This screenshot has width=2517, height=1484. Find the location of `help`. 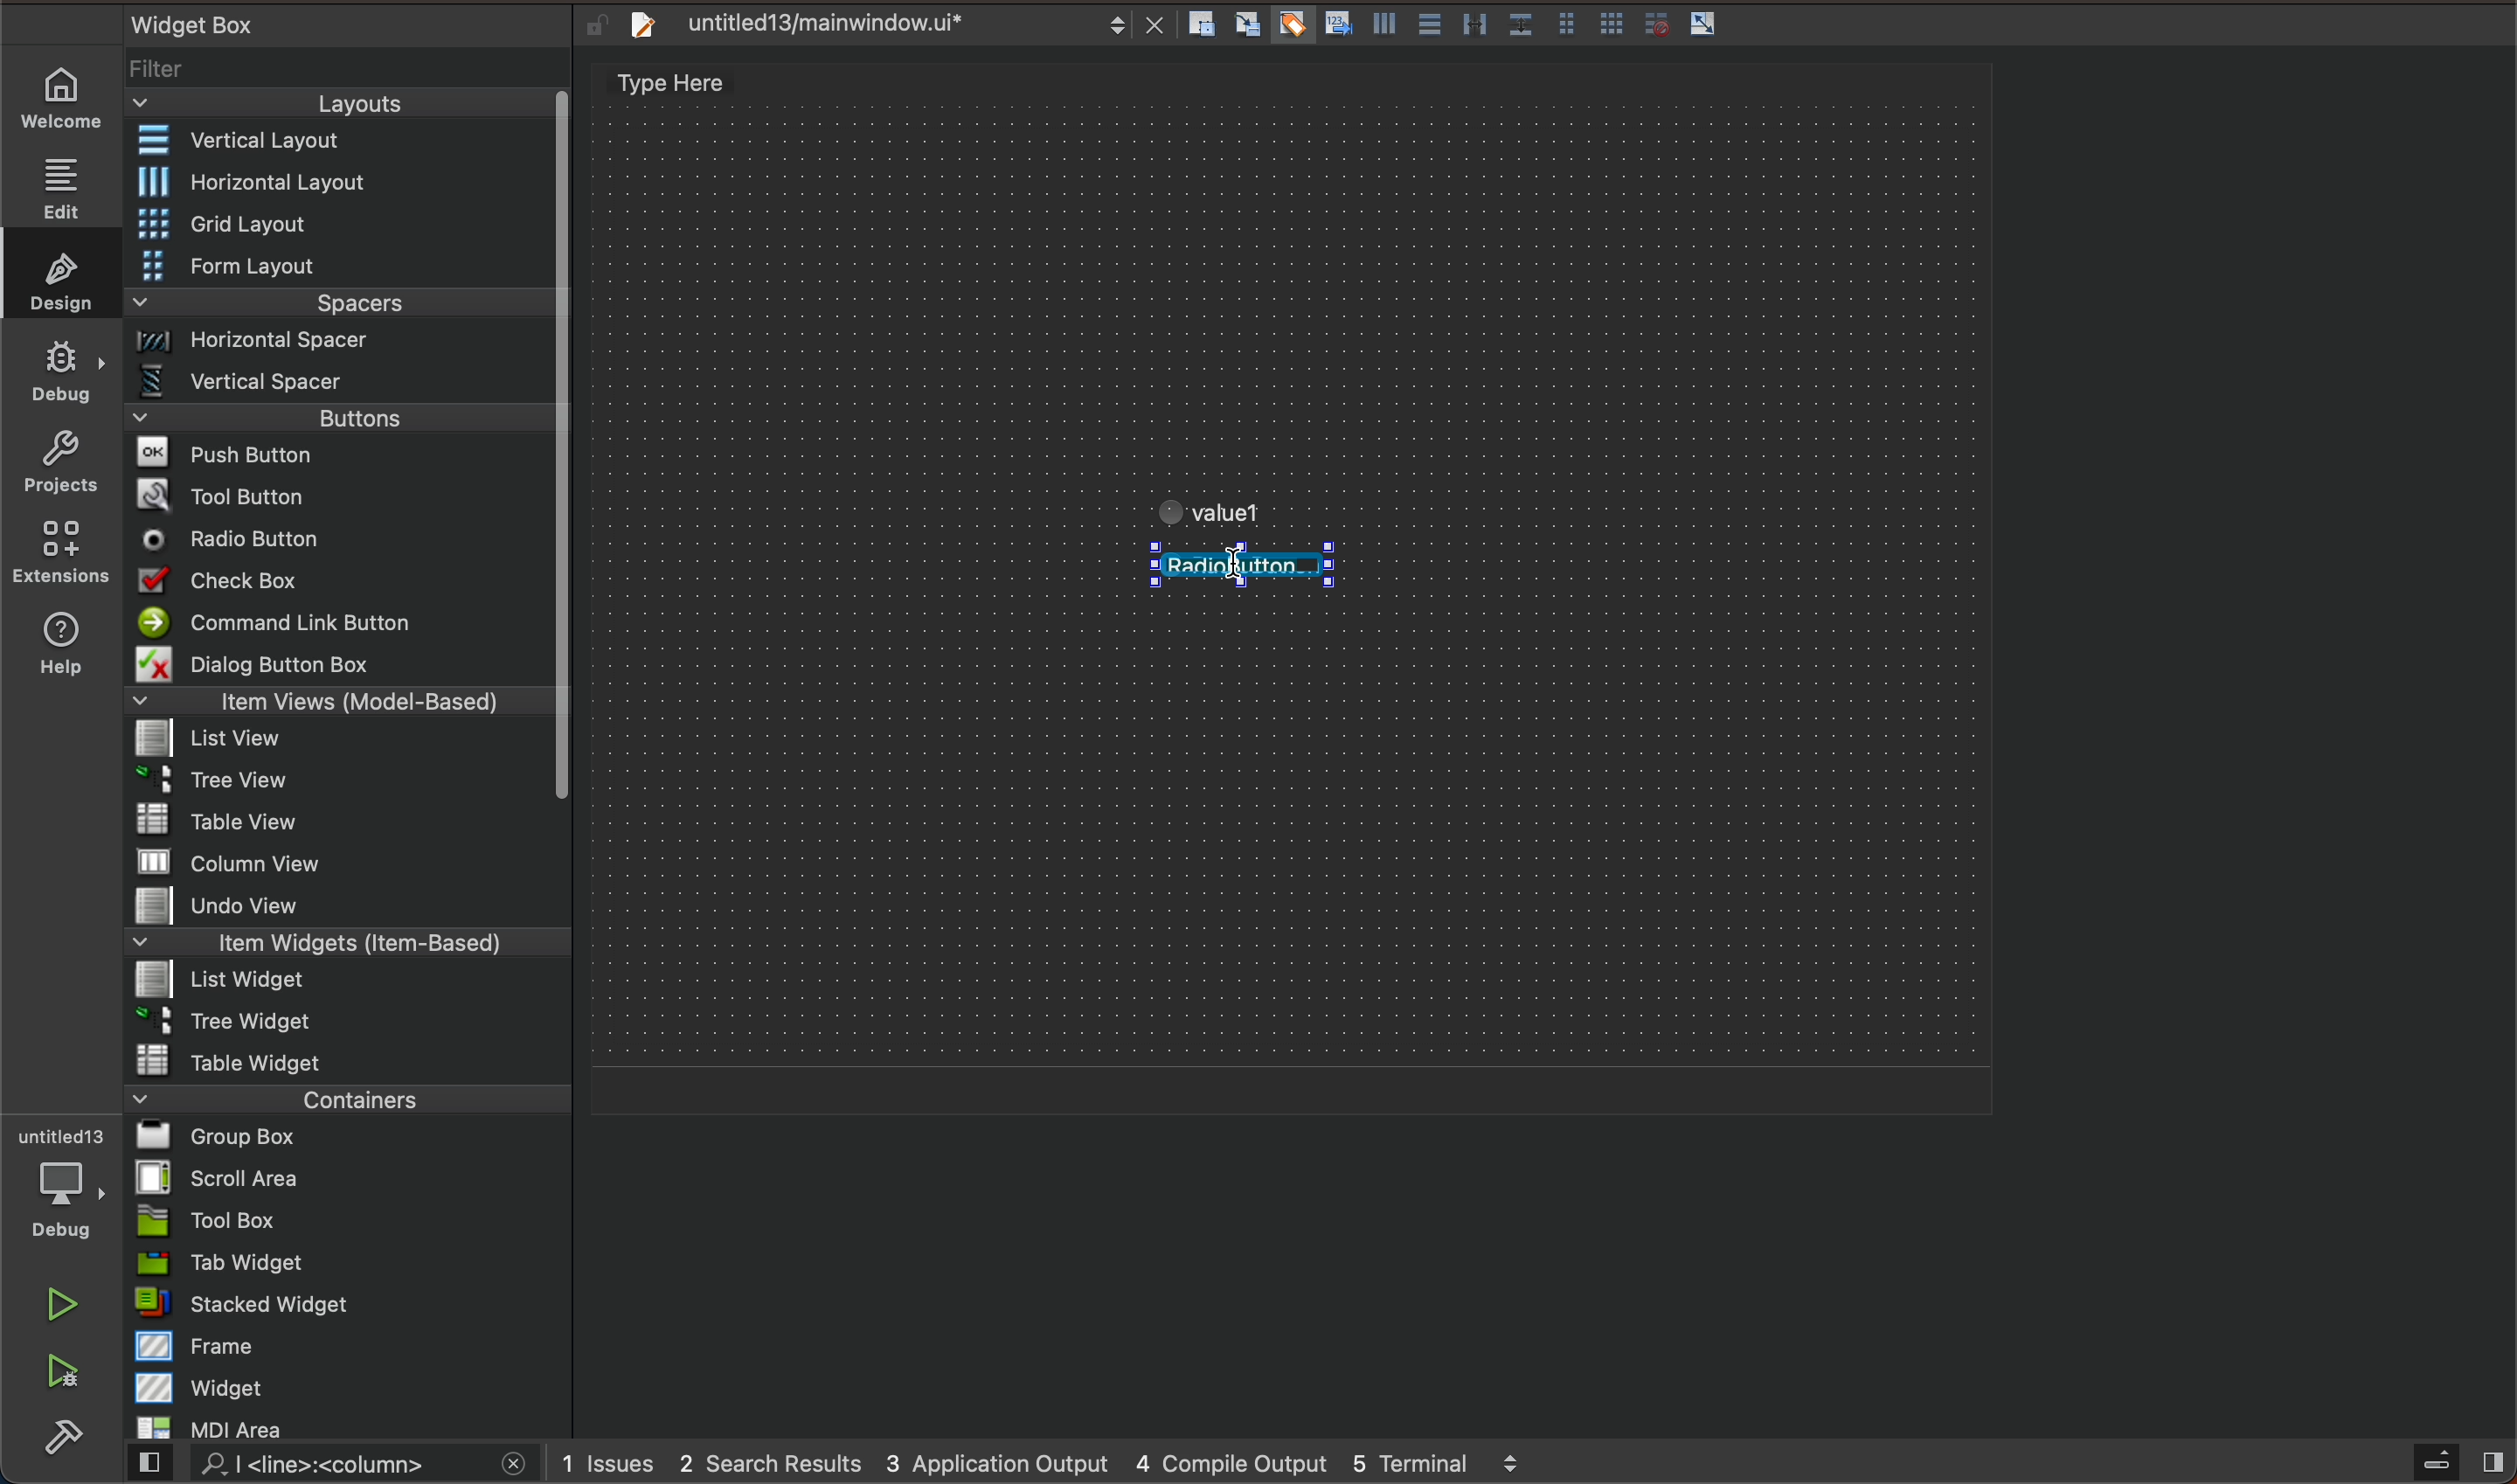

help is located at coordinates (57, 648).